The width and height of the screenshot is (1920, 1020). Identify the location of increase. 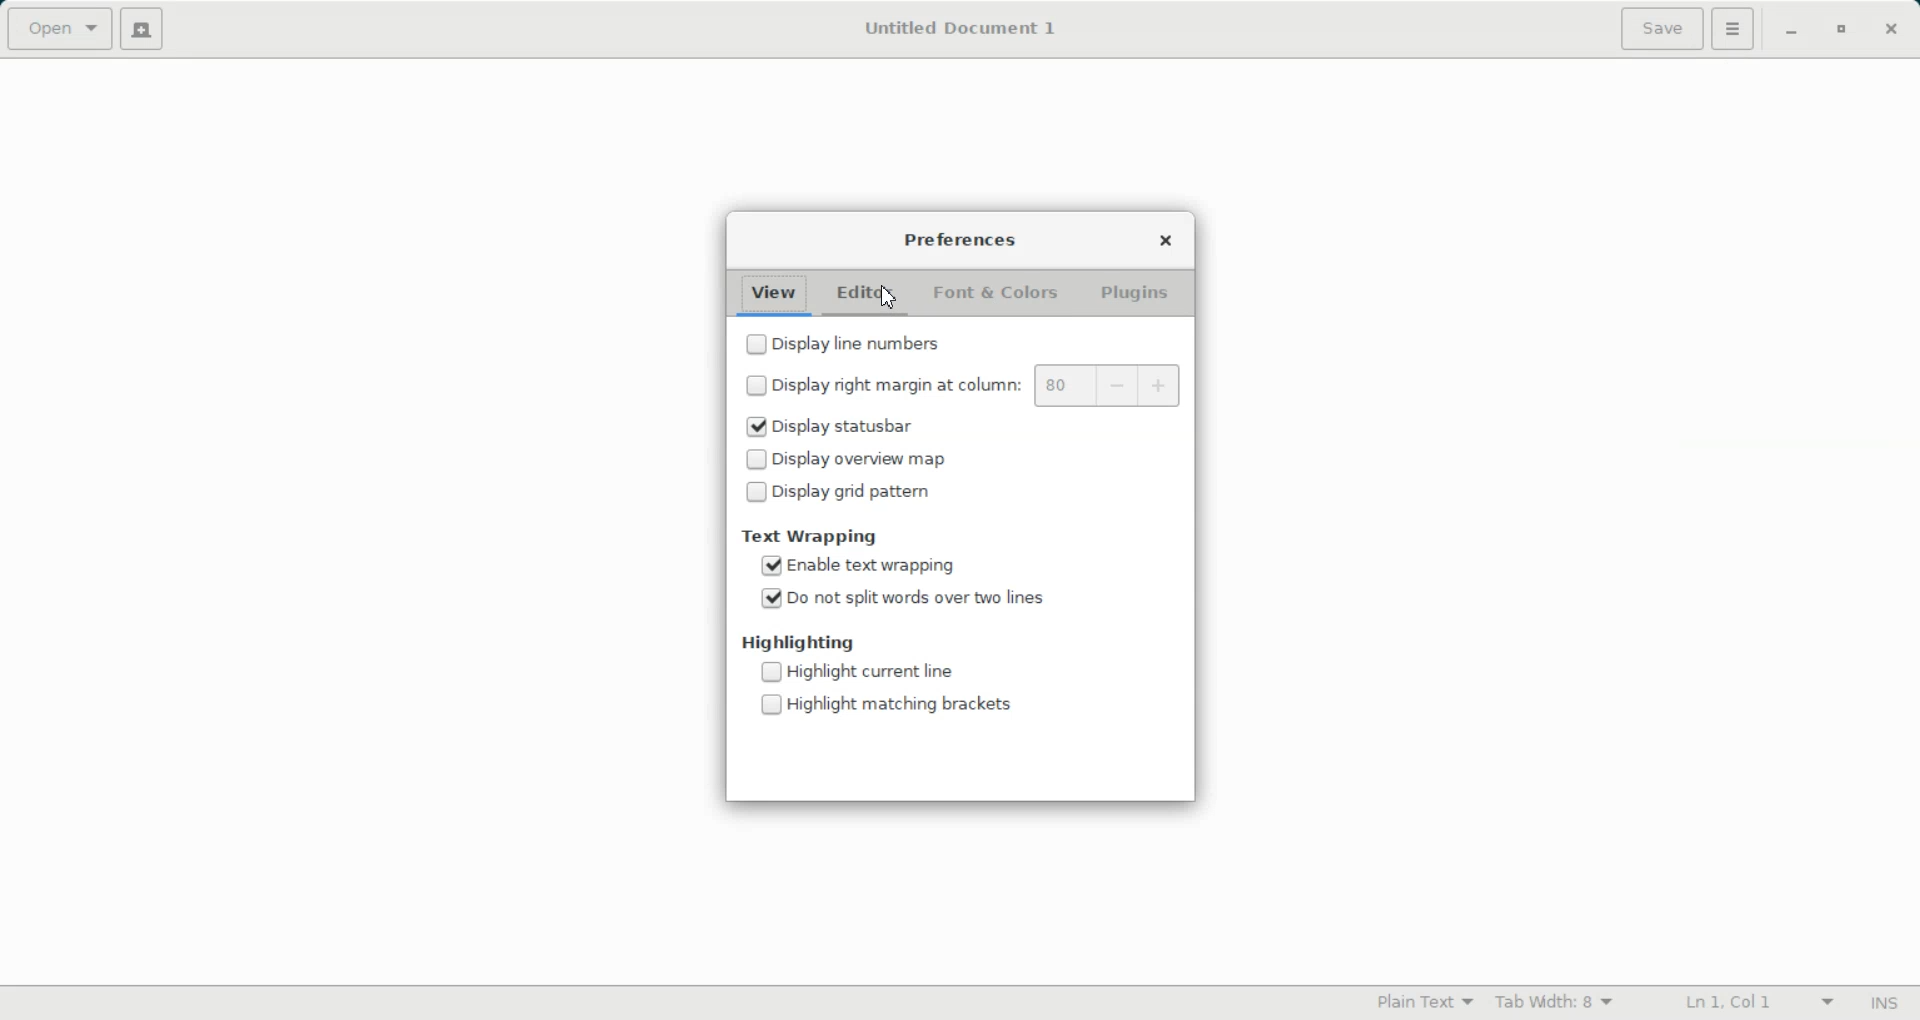
(1162, 386).